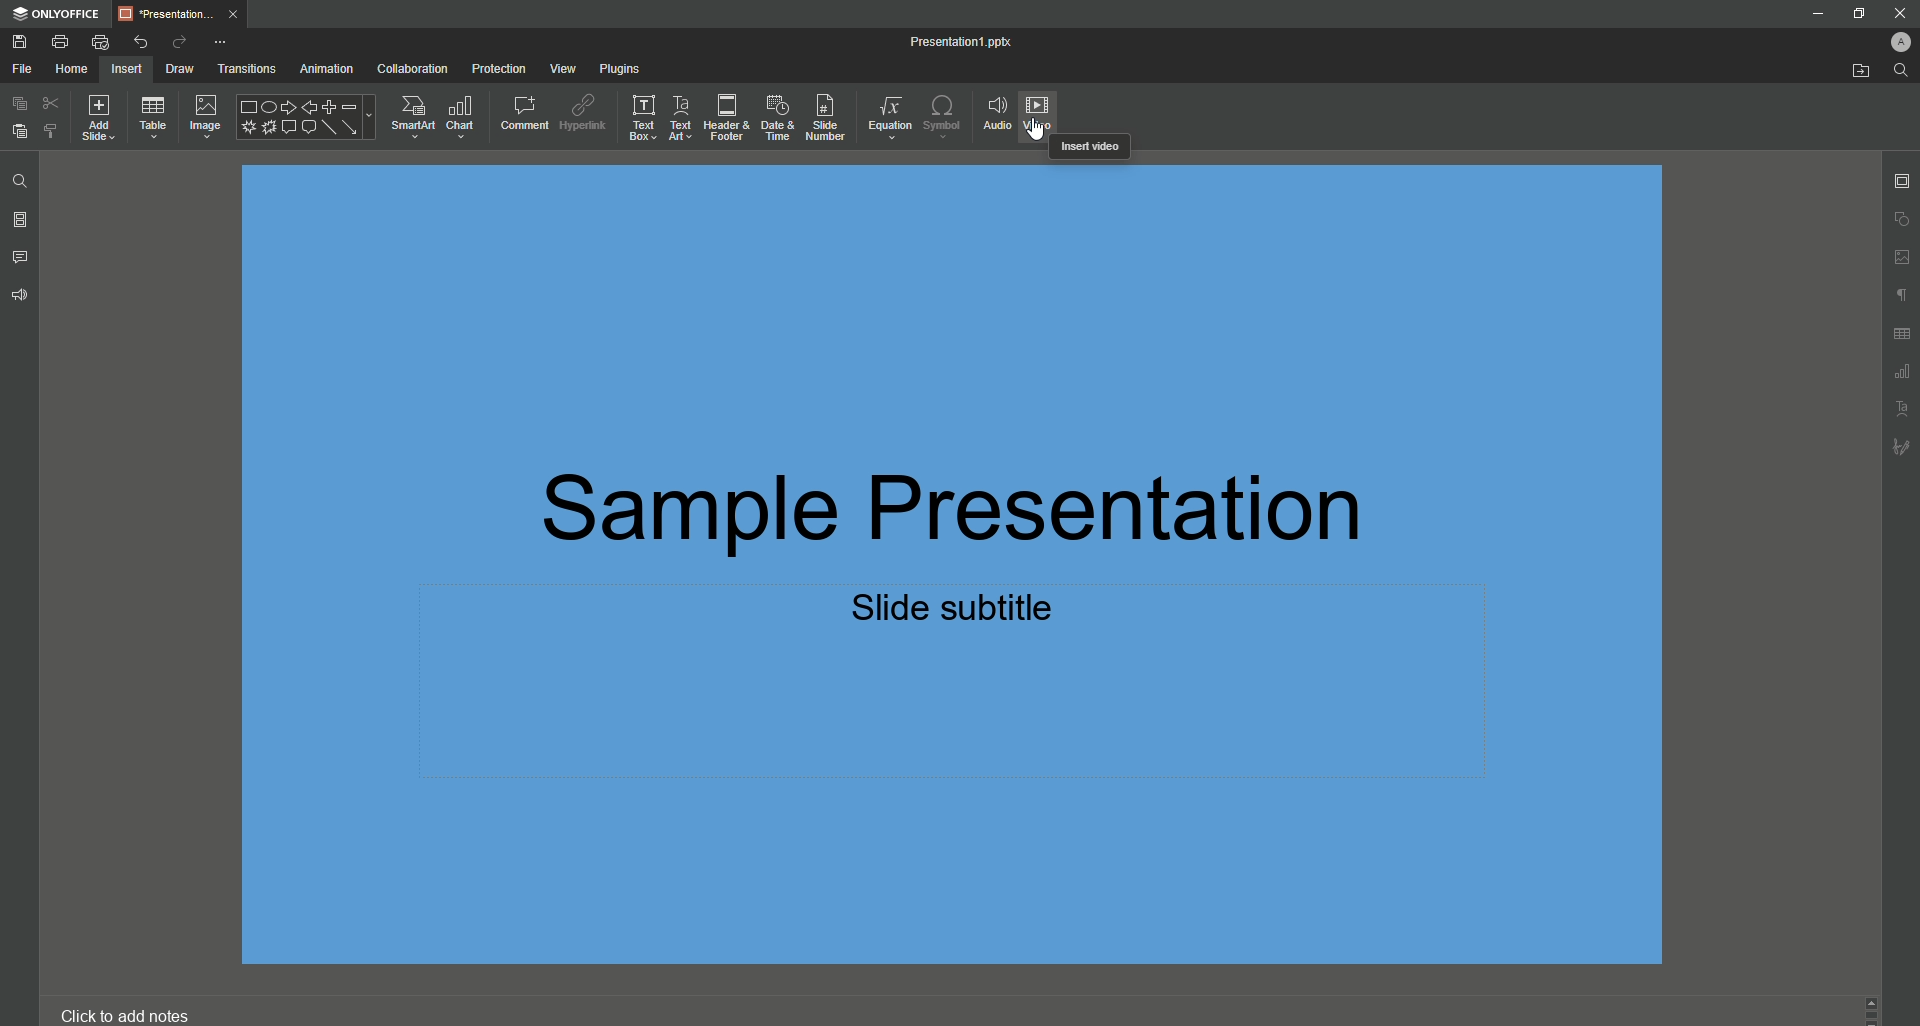 The image size is (1920, 1026). I want to click on Animation, so click(323, 68).